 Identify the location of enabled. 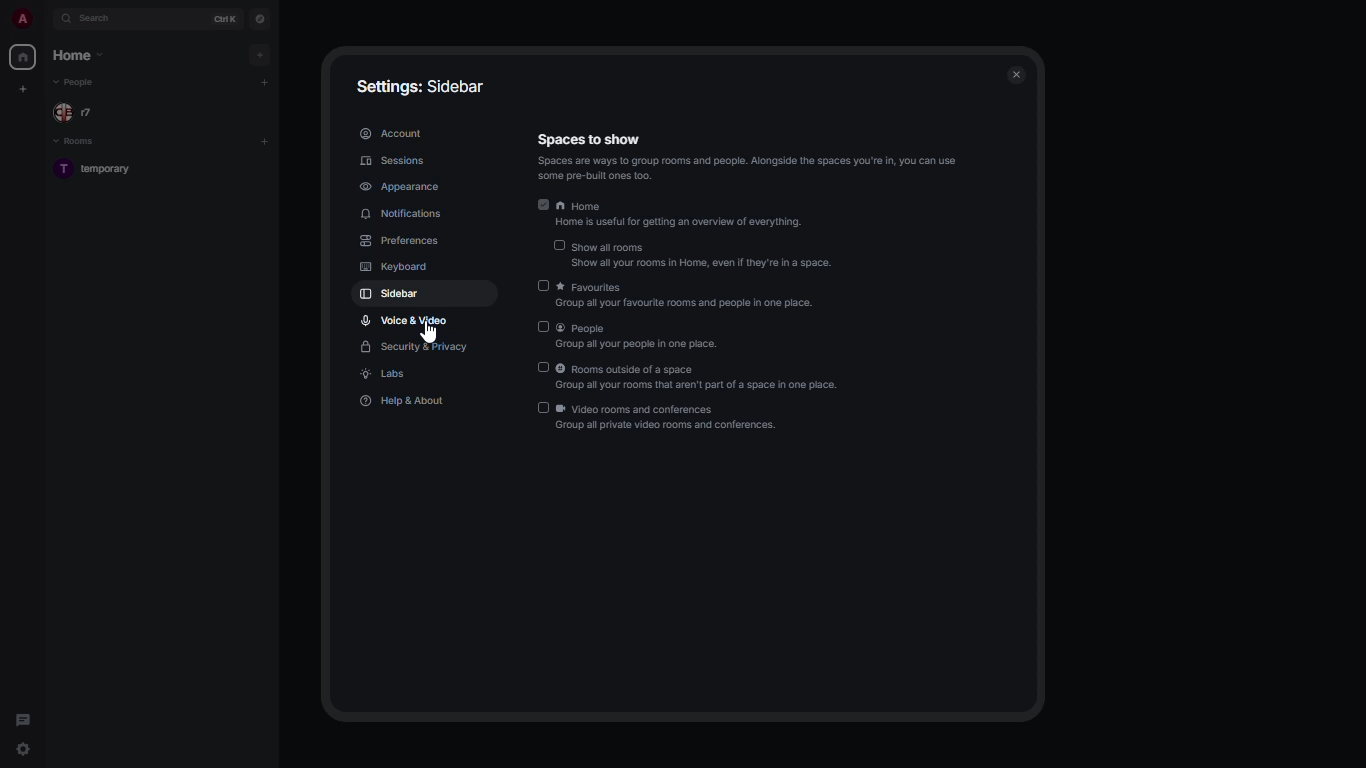
(543, 205).